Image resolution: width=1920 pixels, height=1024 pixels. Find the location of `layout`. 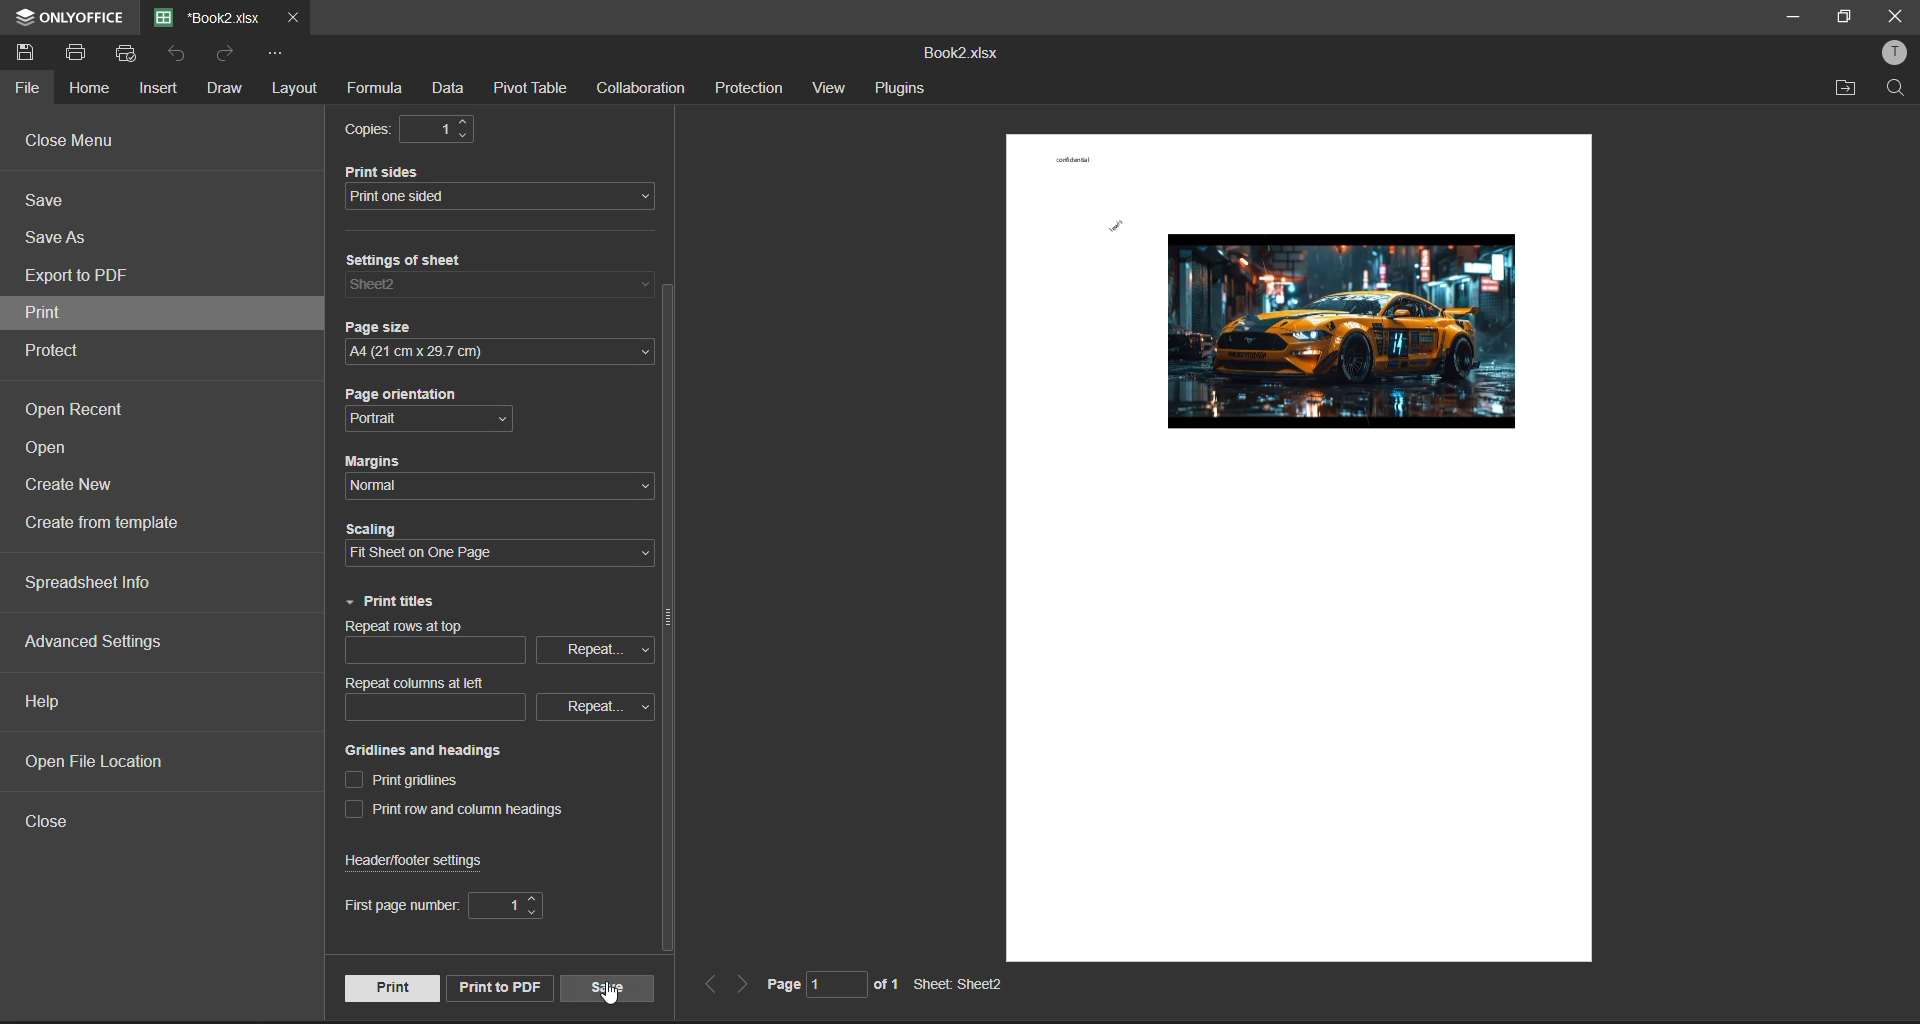

layout is located at coordinates (298, 89).